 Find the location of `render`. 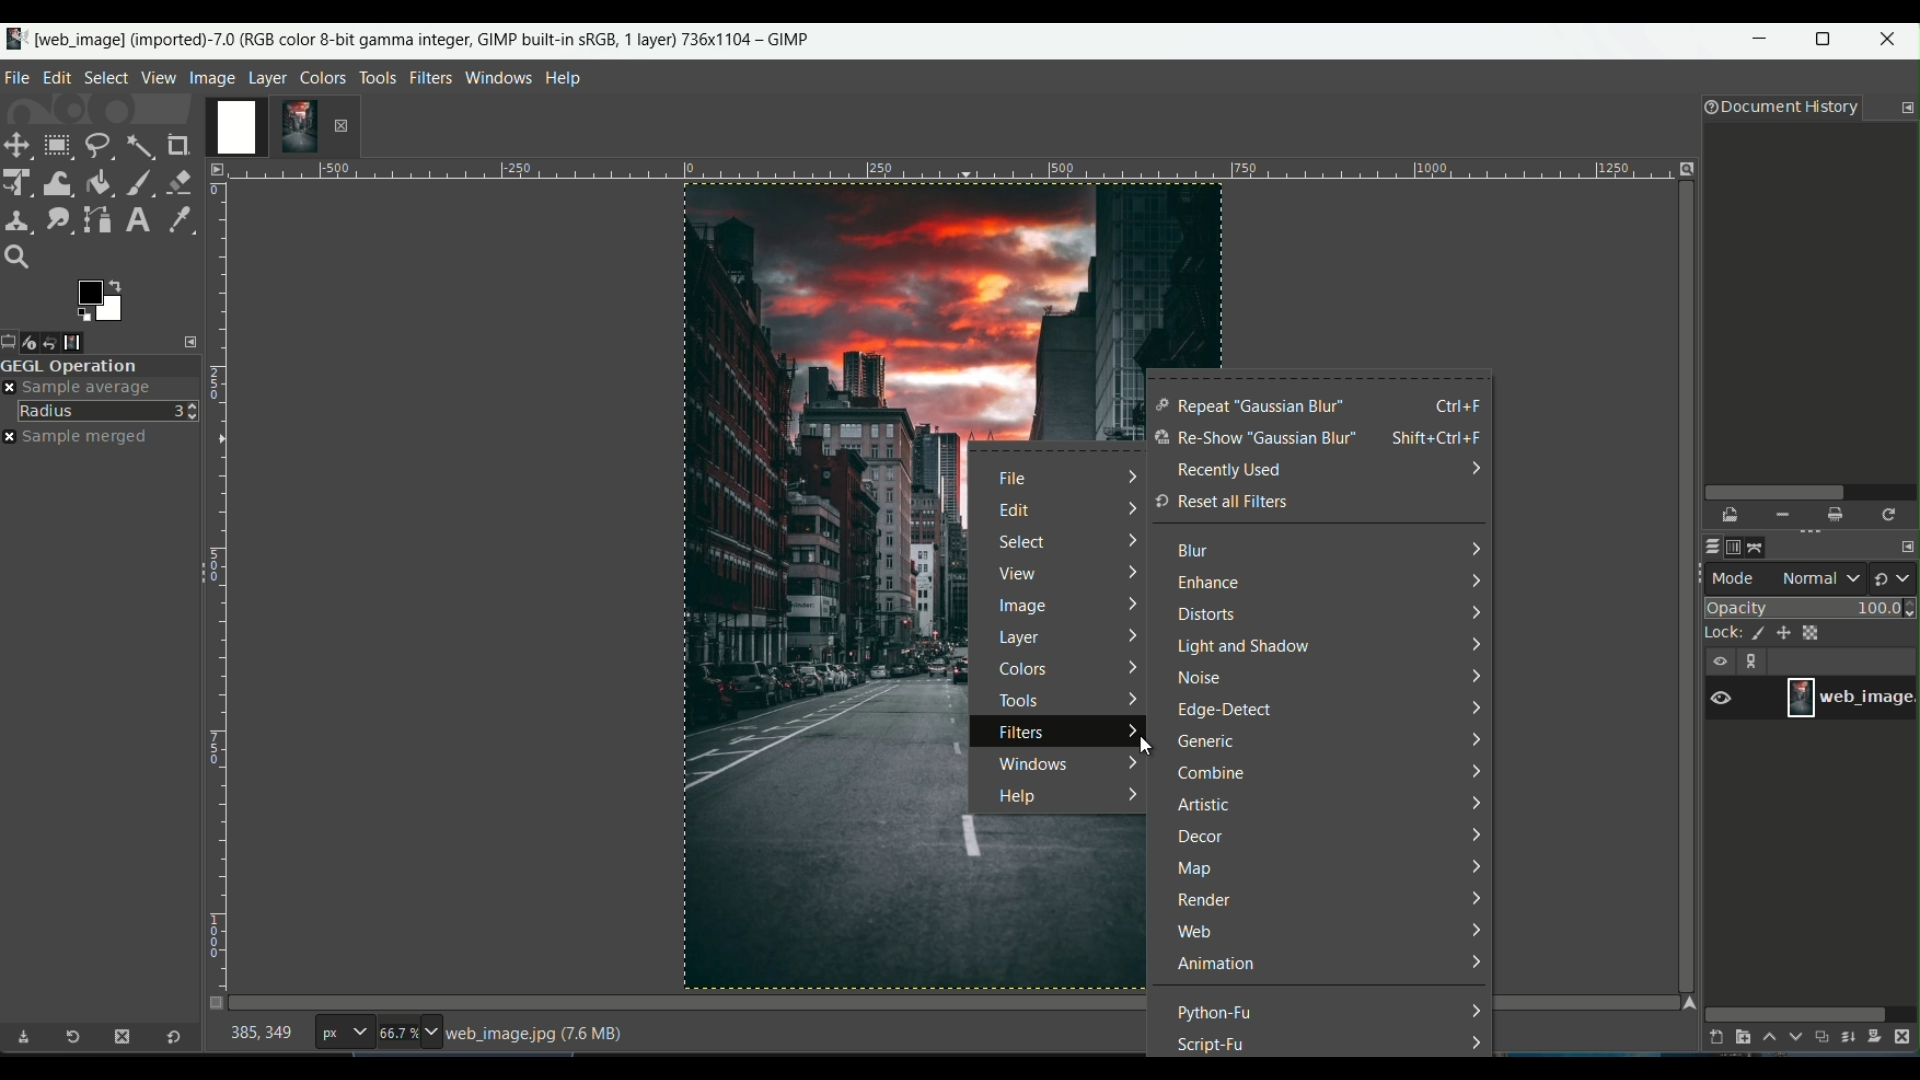

render is located at coordinates (1202, 901).